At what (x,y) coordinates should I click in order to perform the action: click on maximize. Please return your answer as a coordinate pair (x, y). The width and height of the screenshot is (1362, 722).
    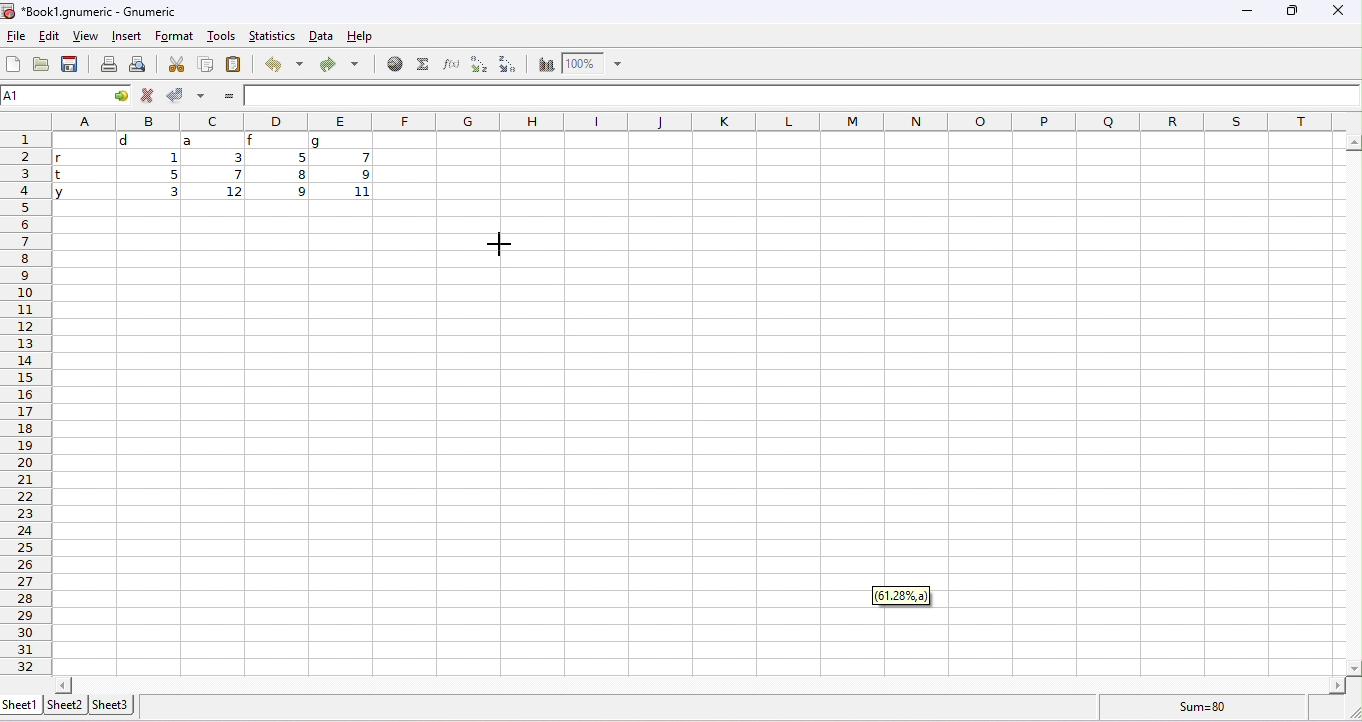
    Looking at the image, I should click on (1293, 13).